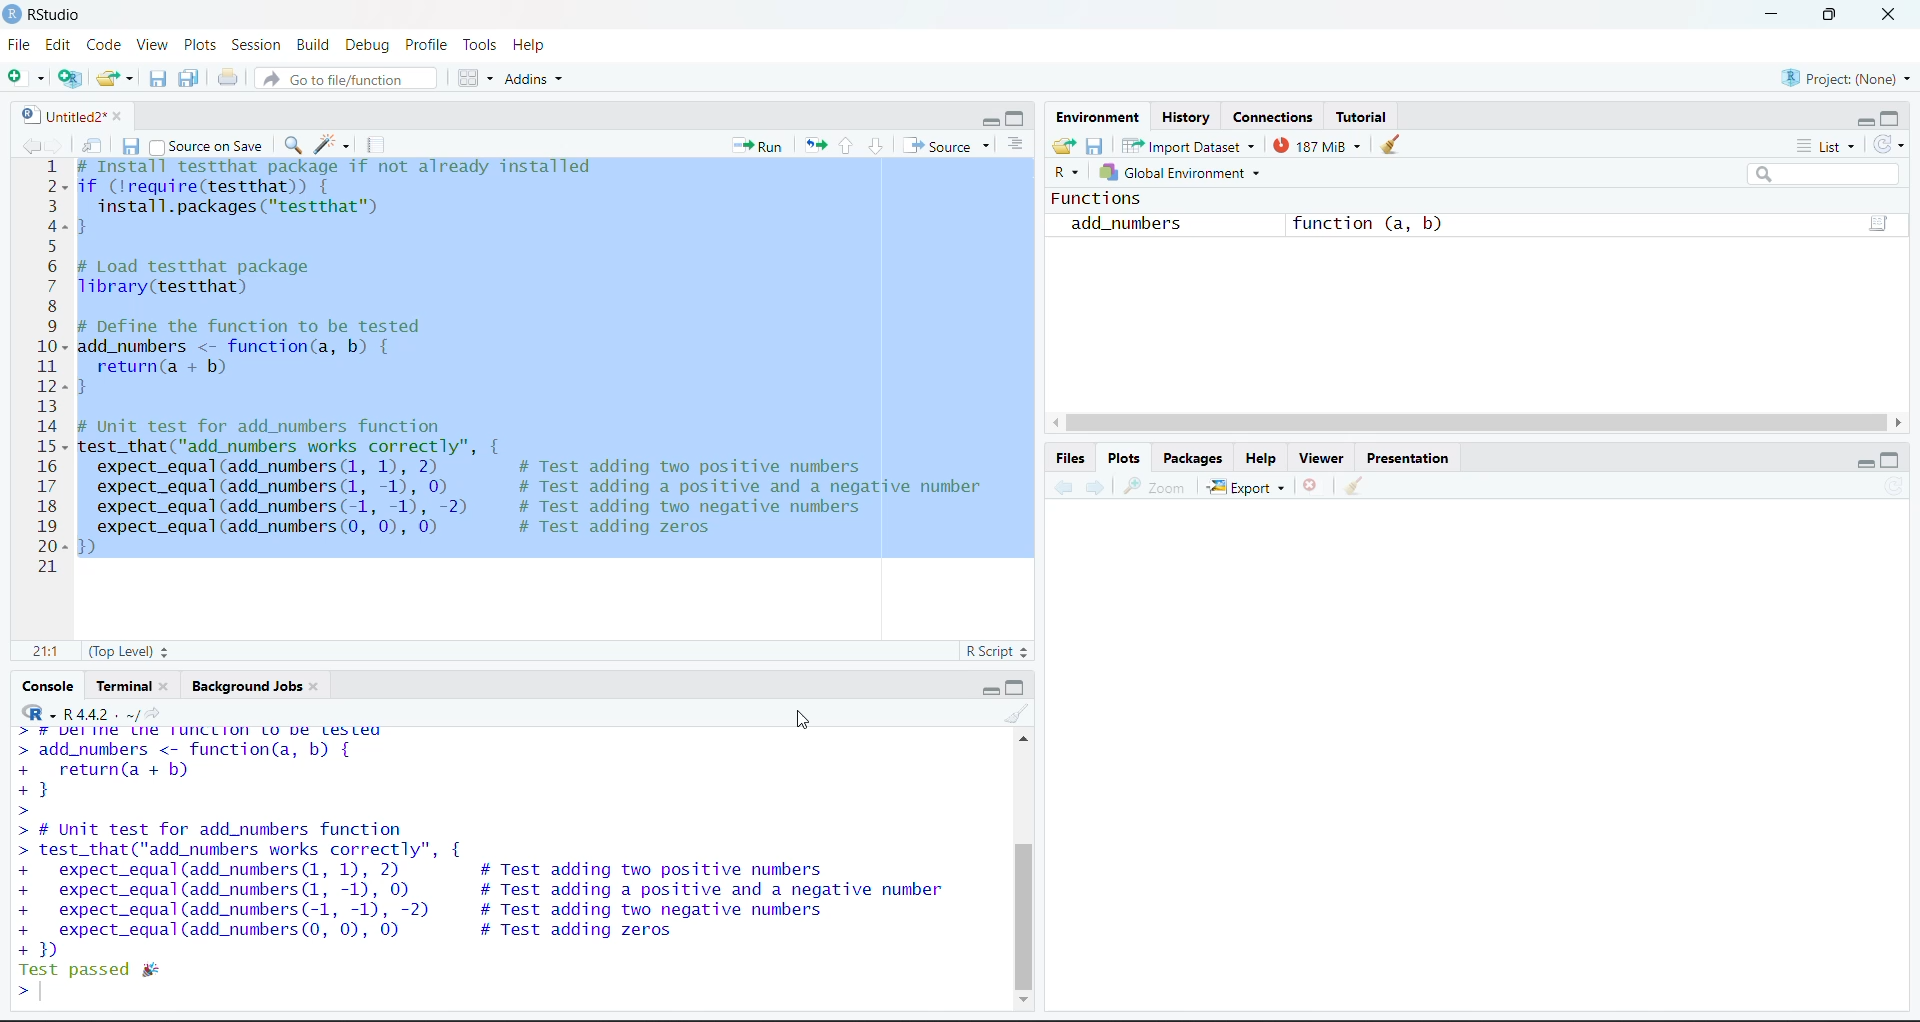  What do you see at coordinates (190, 79) in the screenshot?
I see `save all open documents` at bounding box center [190, 79].